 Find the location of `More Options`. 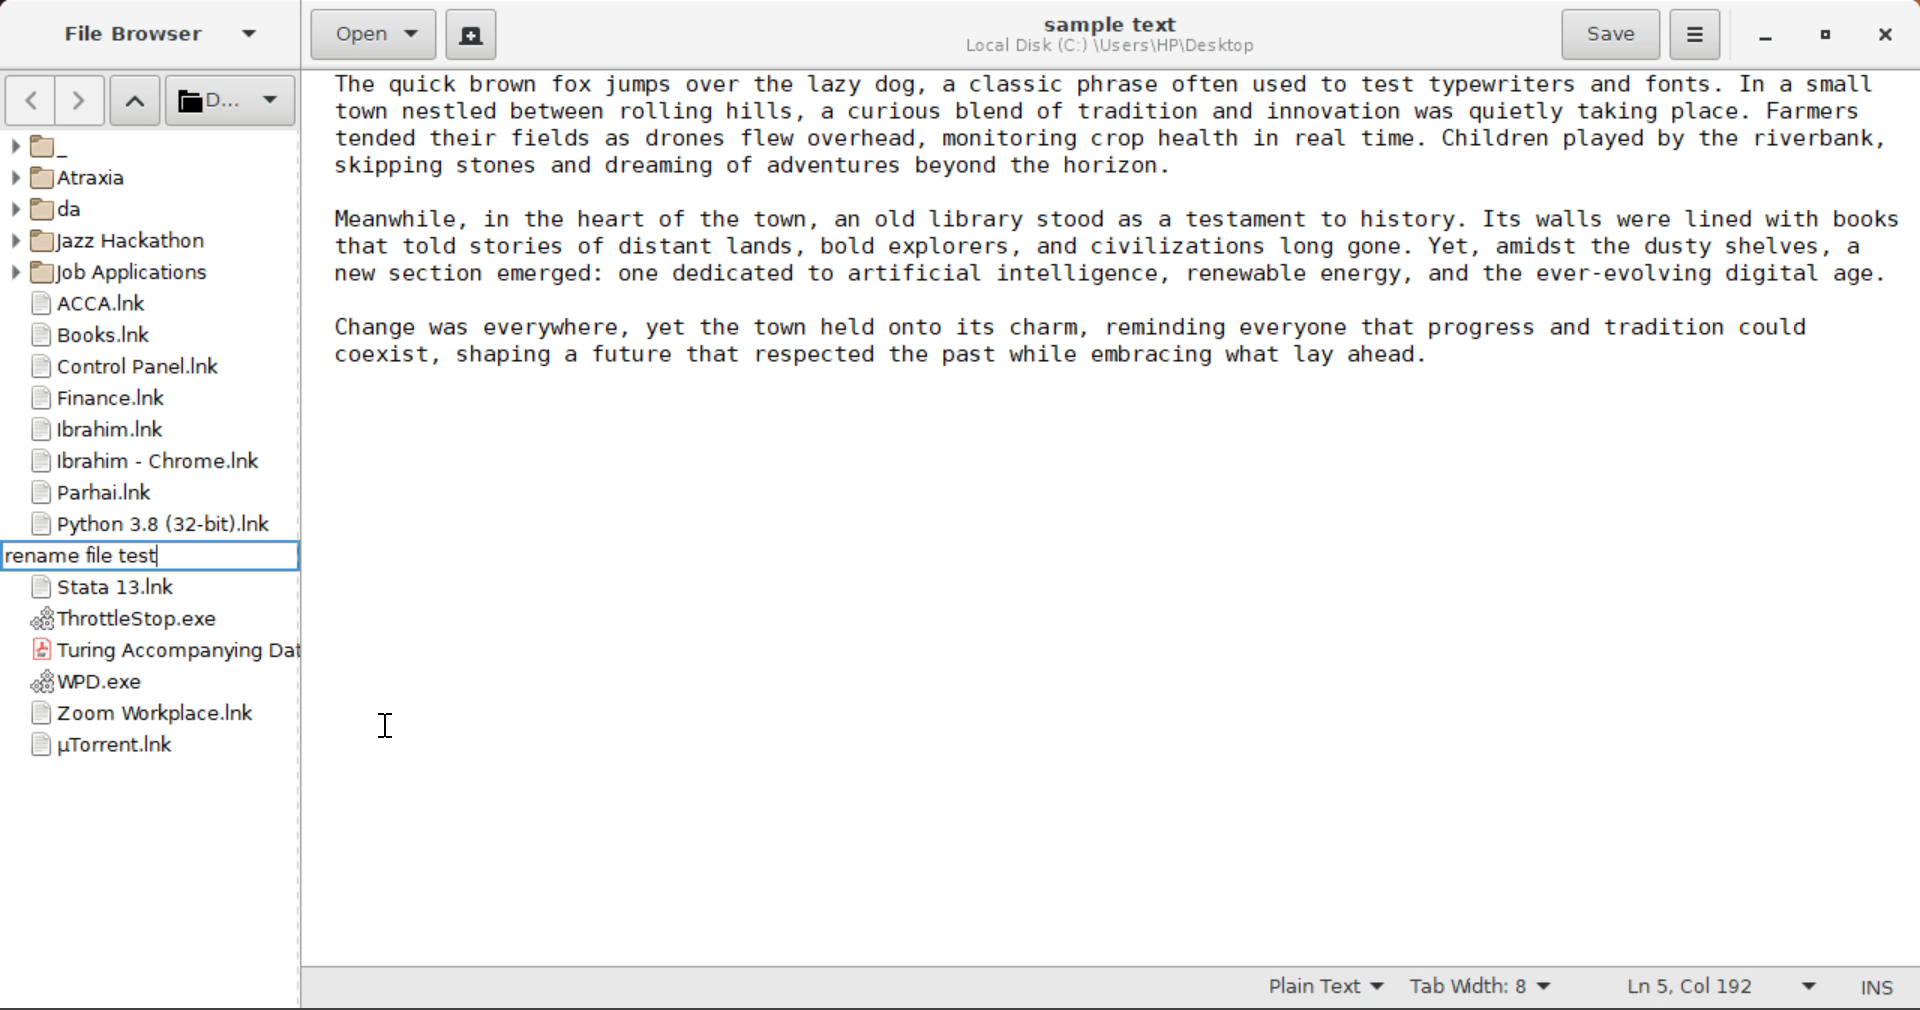

More Options is located at coordinates (1696, 33).